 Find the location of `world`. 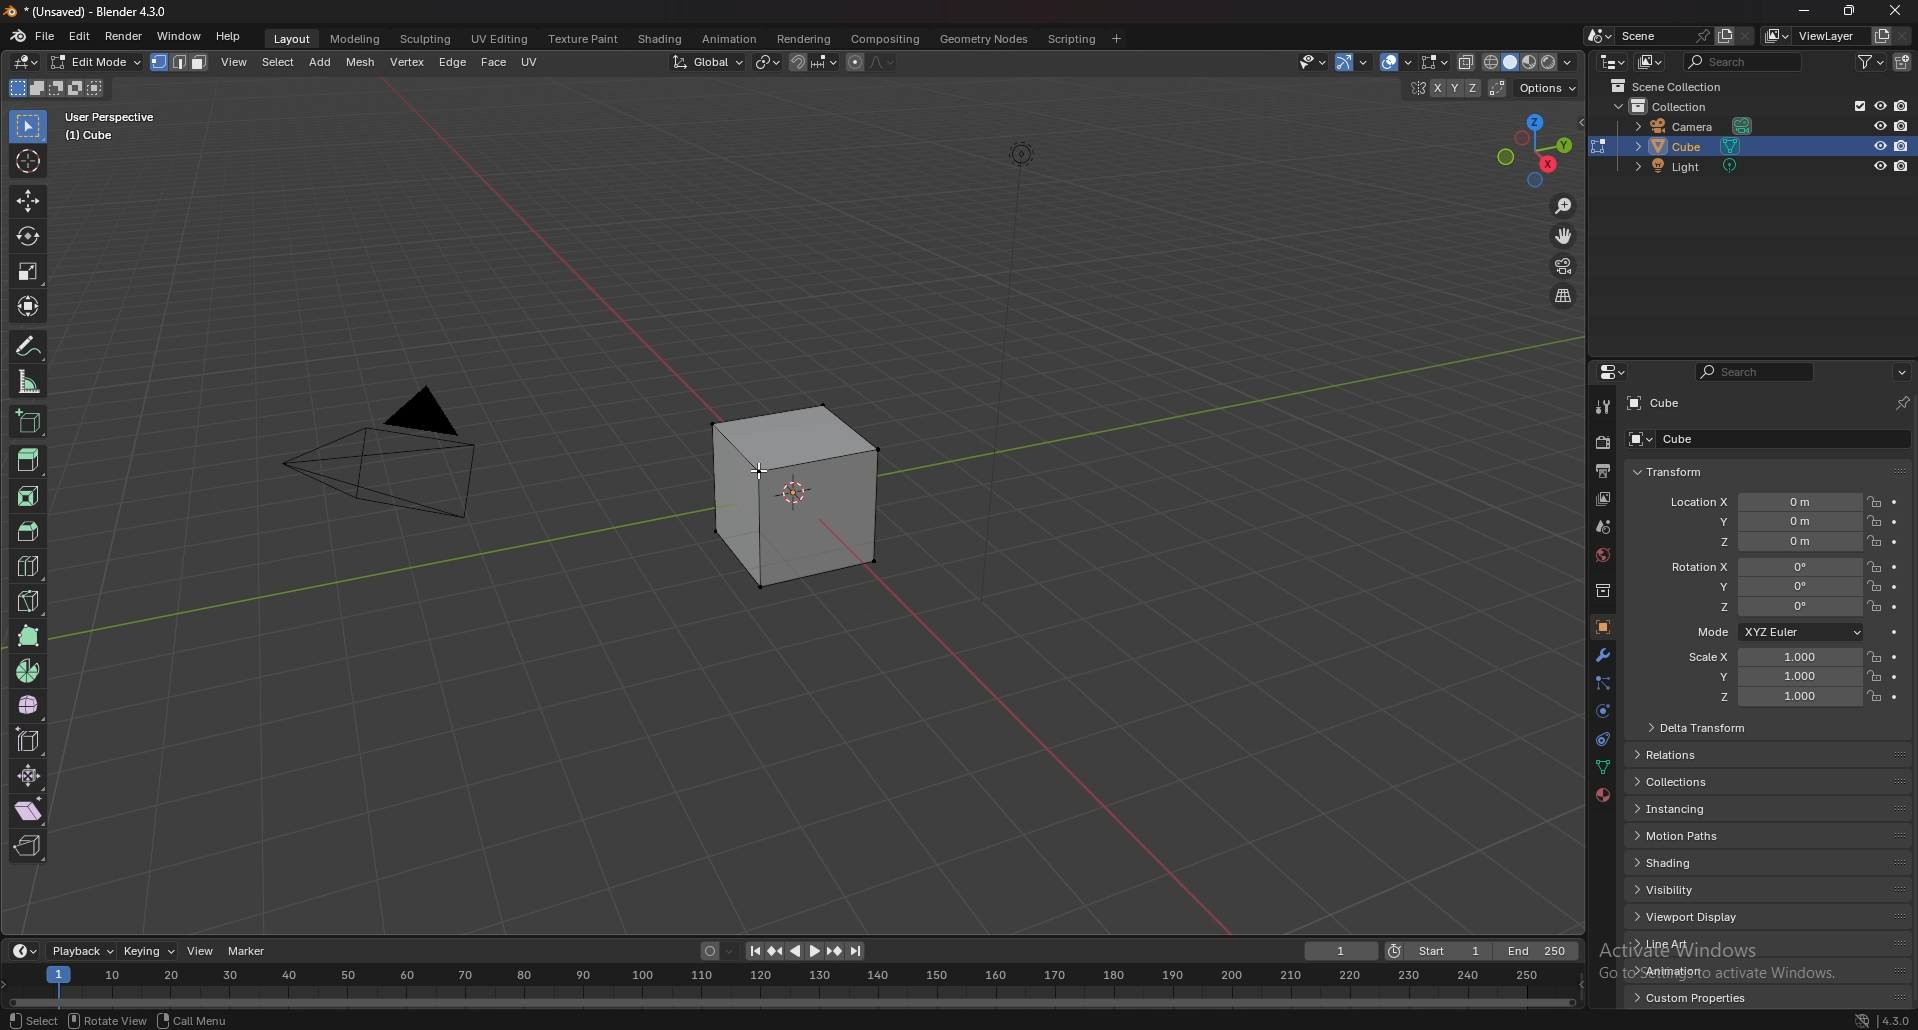

world is located at coordinates (1603, 555).